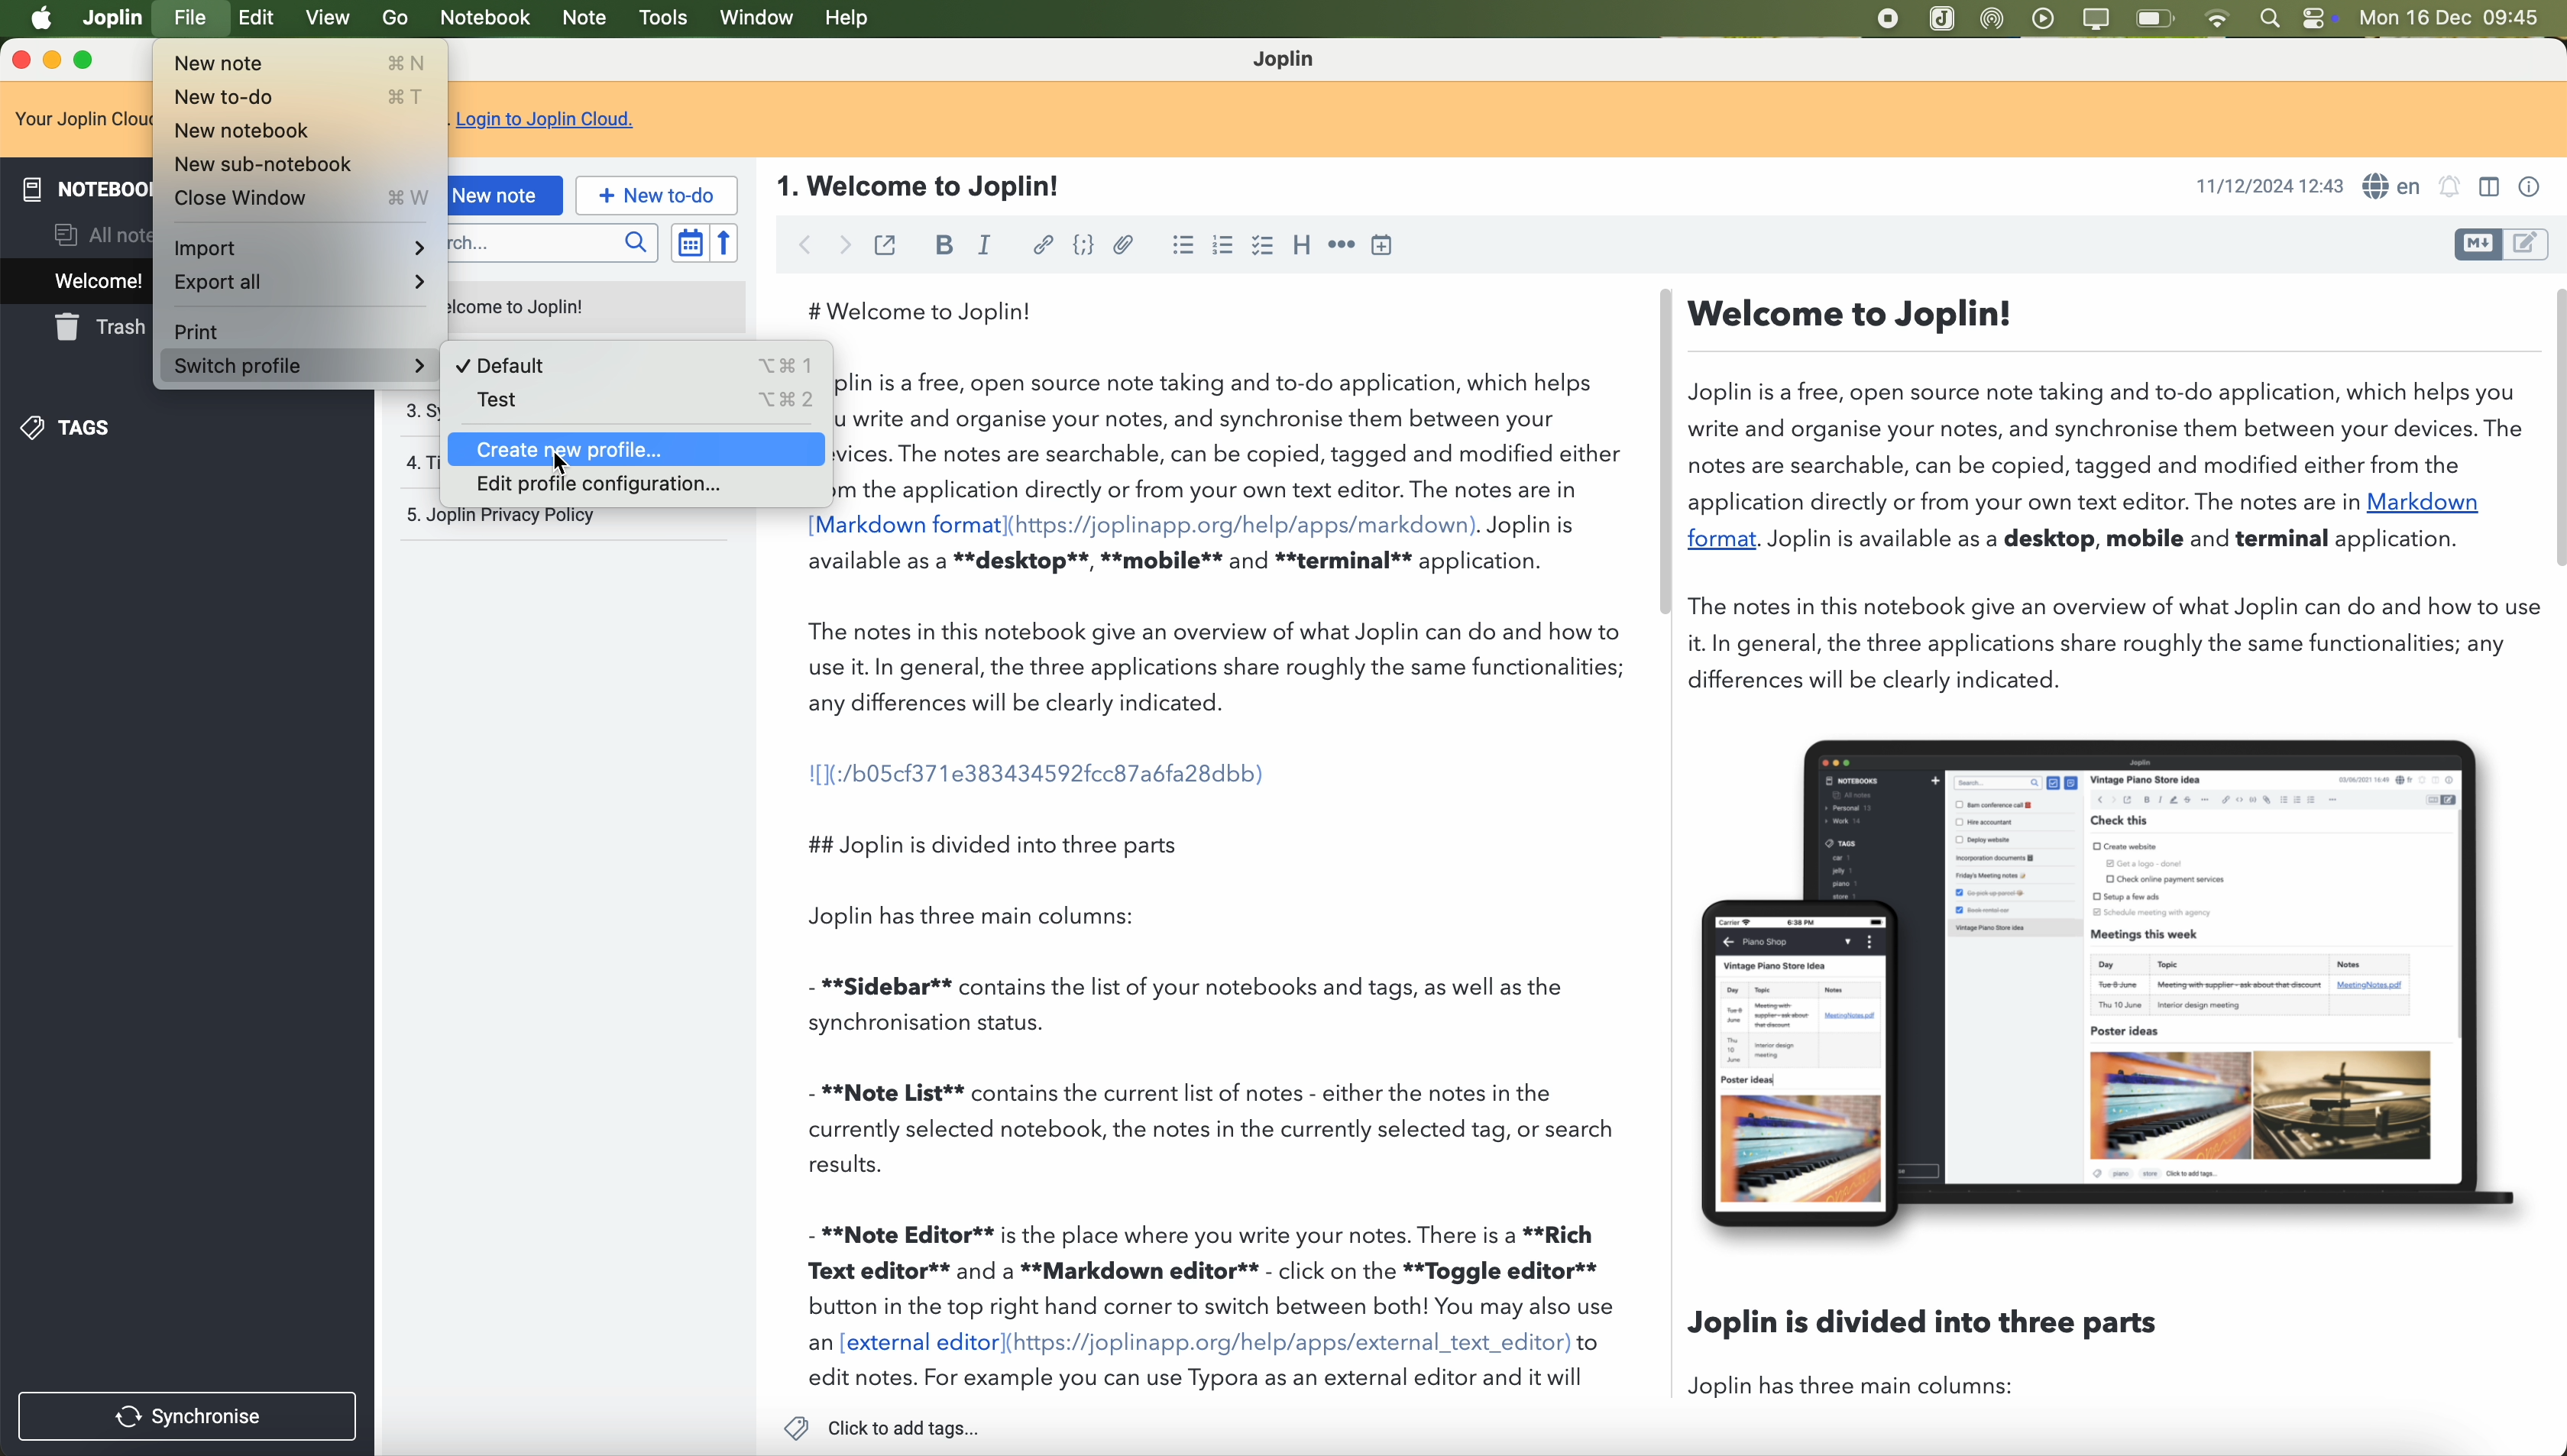  What do you see at coordinates (654, 195) in the screenshot?
I see `new to-do` at bounding box center [654, 195].